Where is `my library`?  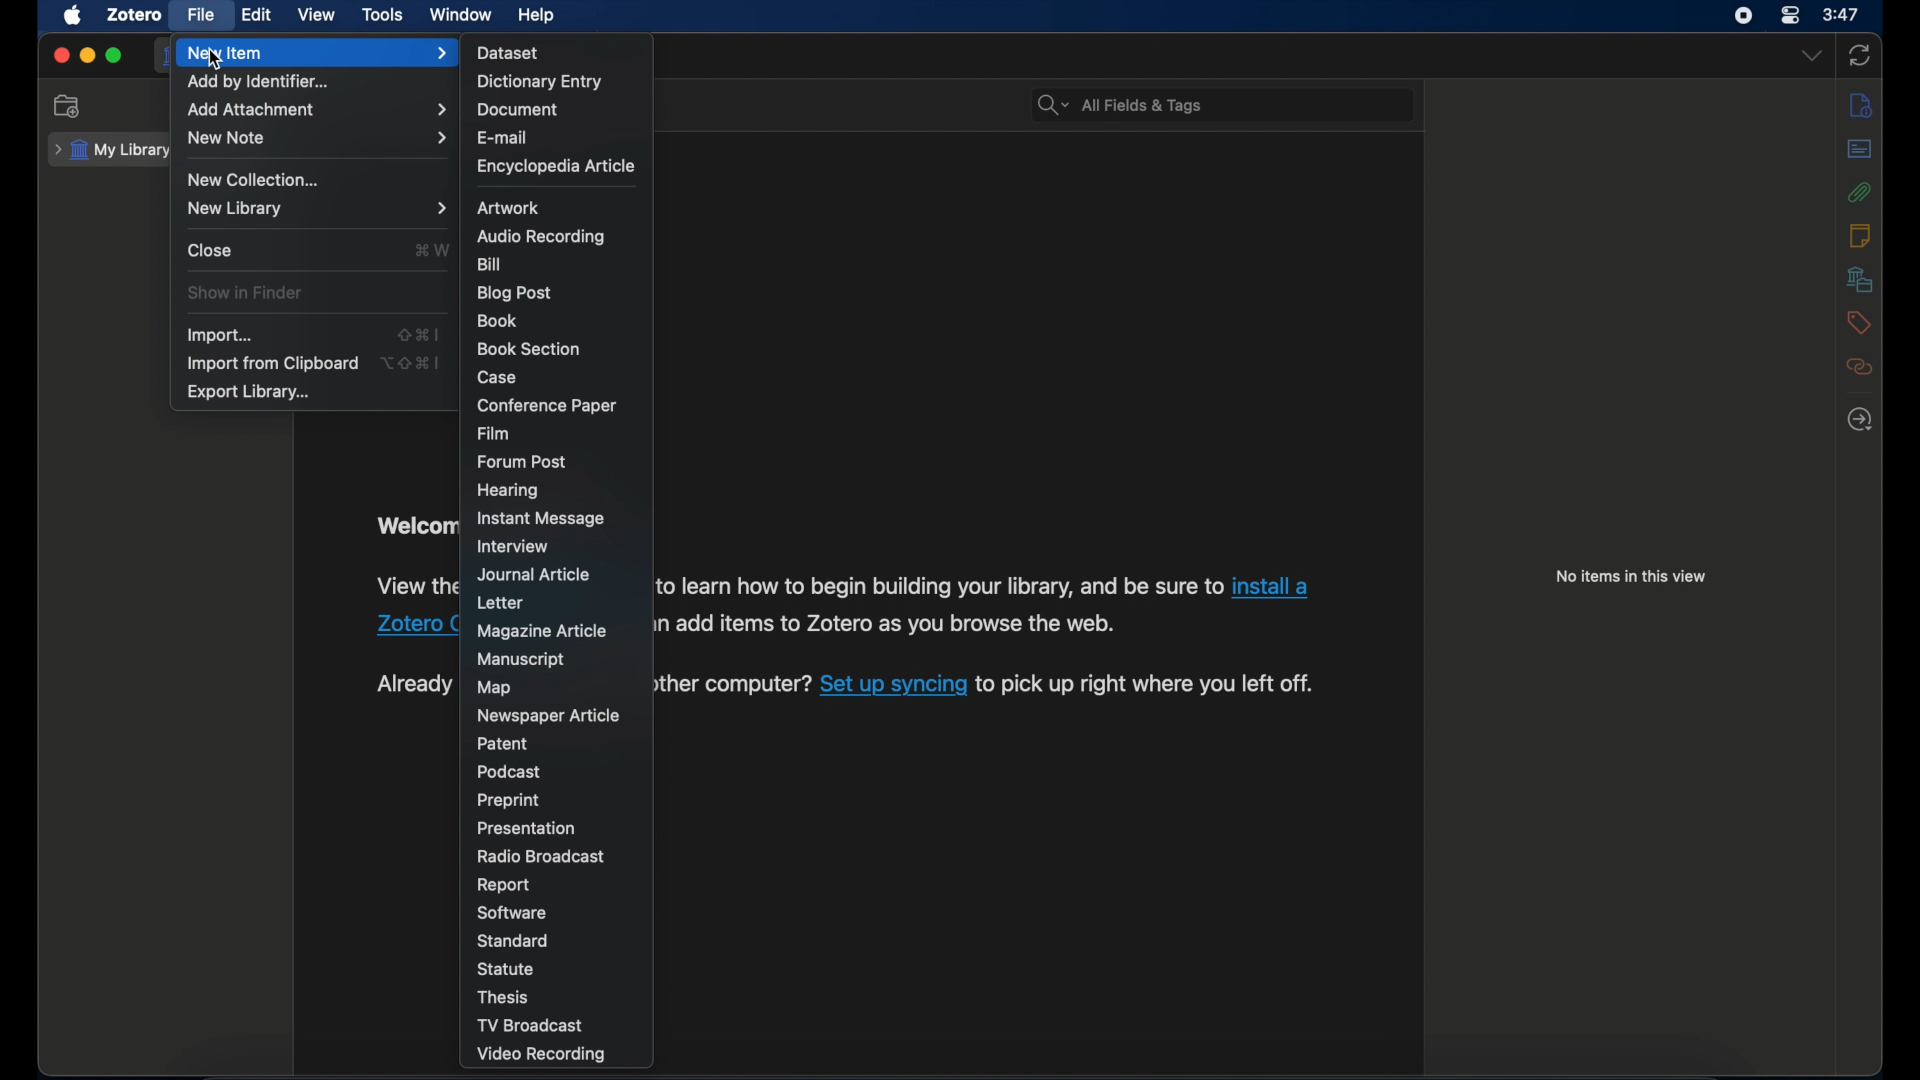 my library is located at coordinates (110, 150).